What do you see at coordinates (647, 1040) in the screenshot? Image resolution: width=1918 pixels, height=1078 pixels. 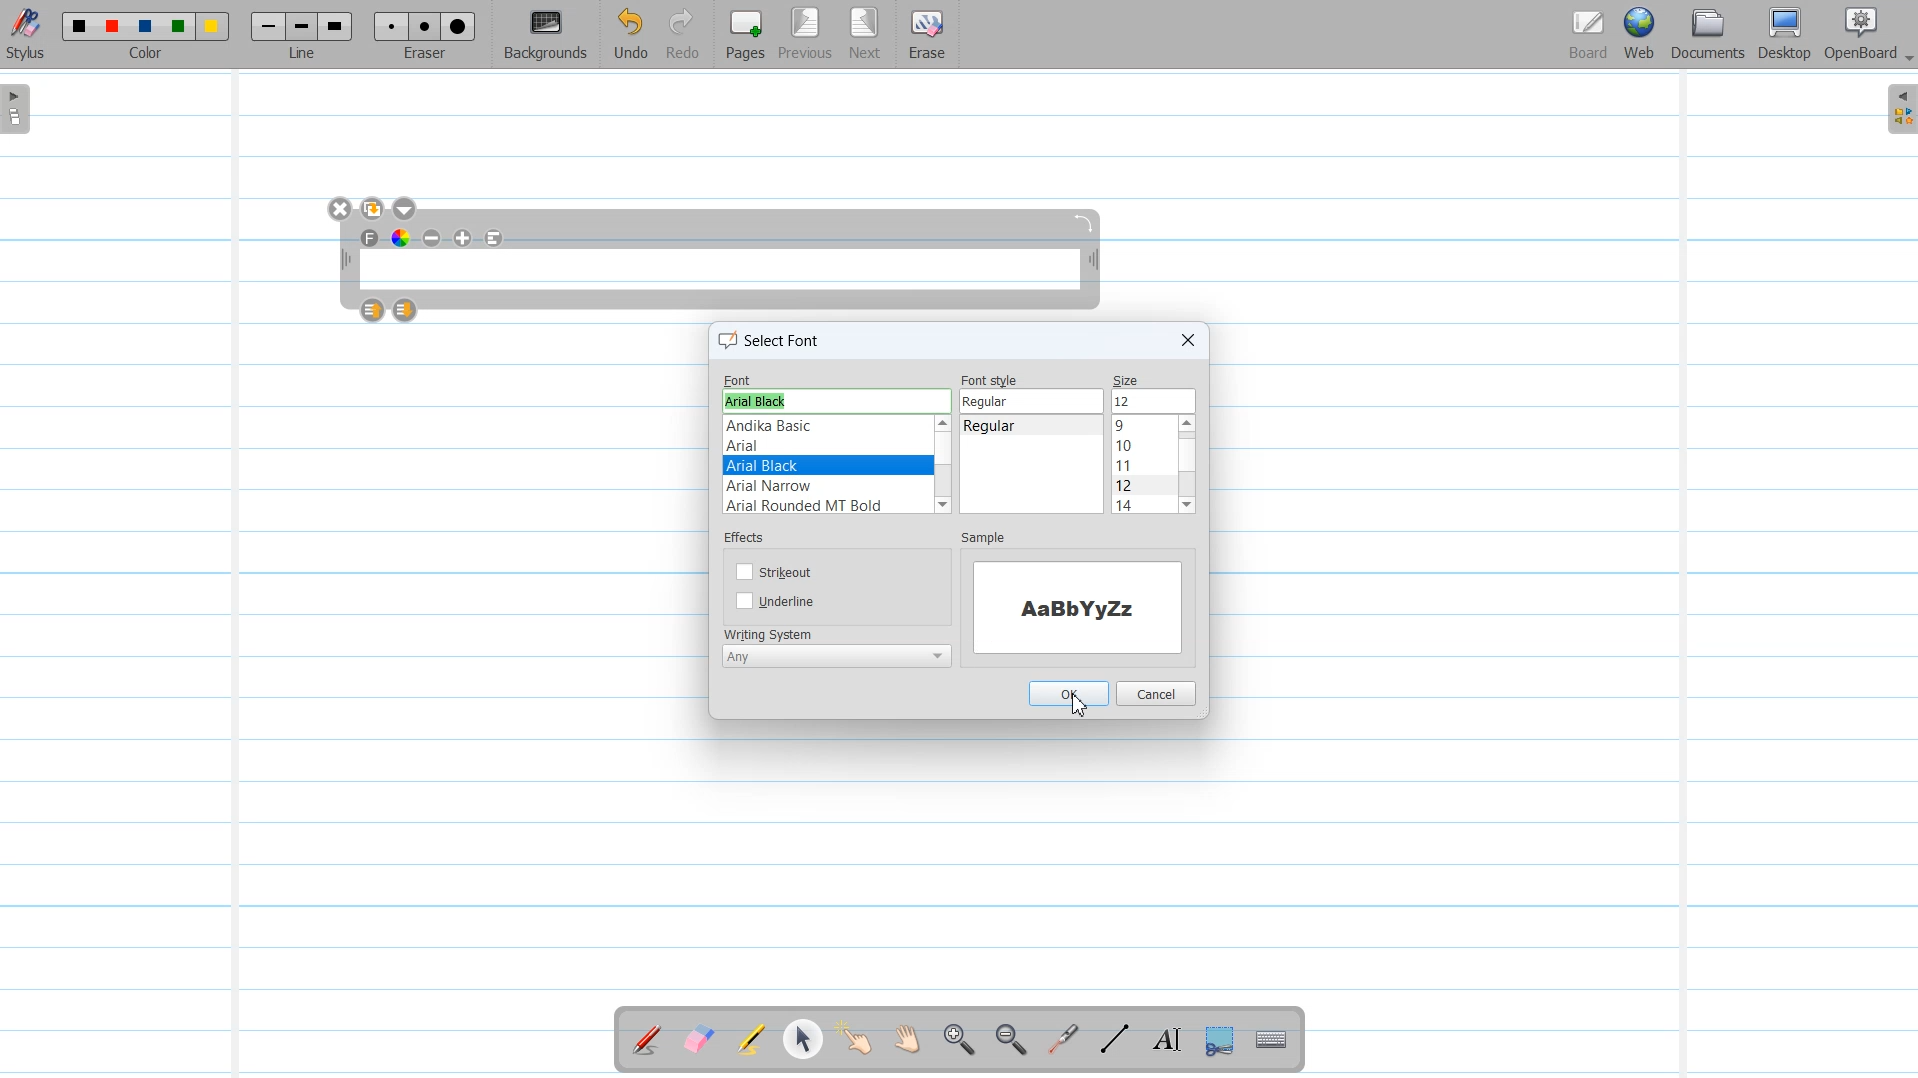 I see `Annotate Document` at bounding box center [647, 1040].